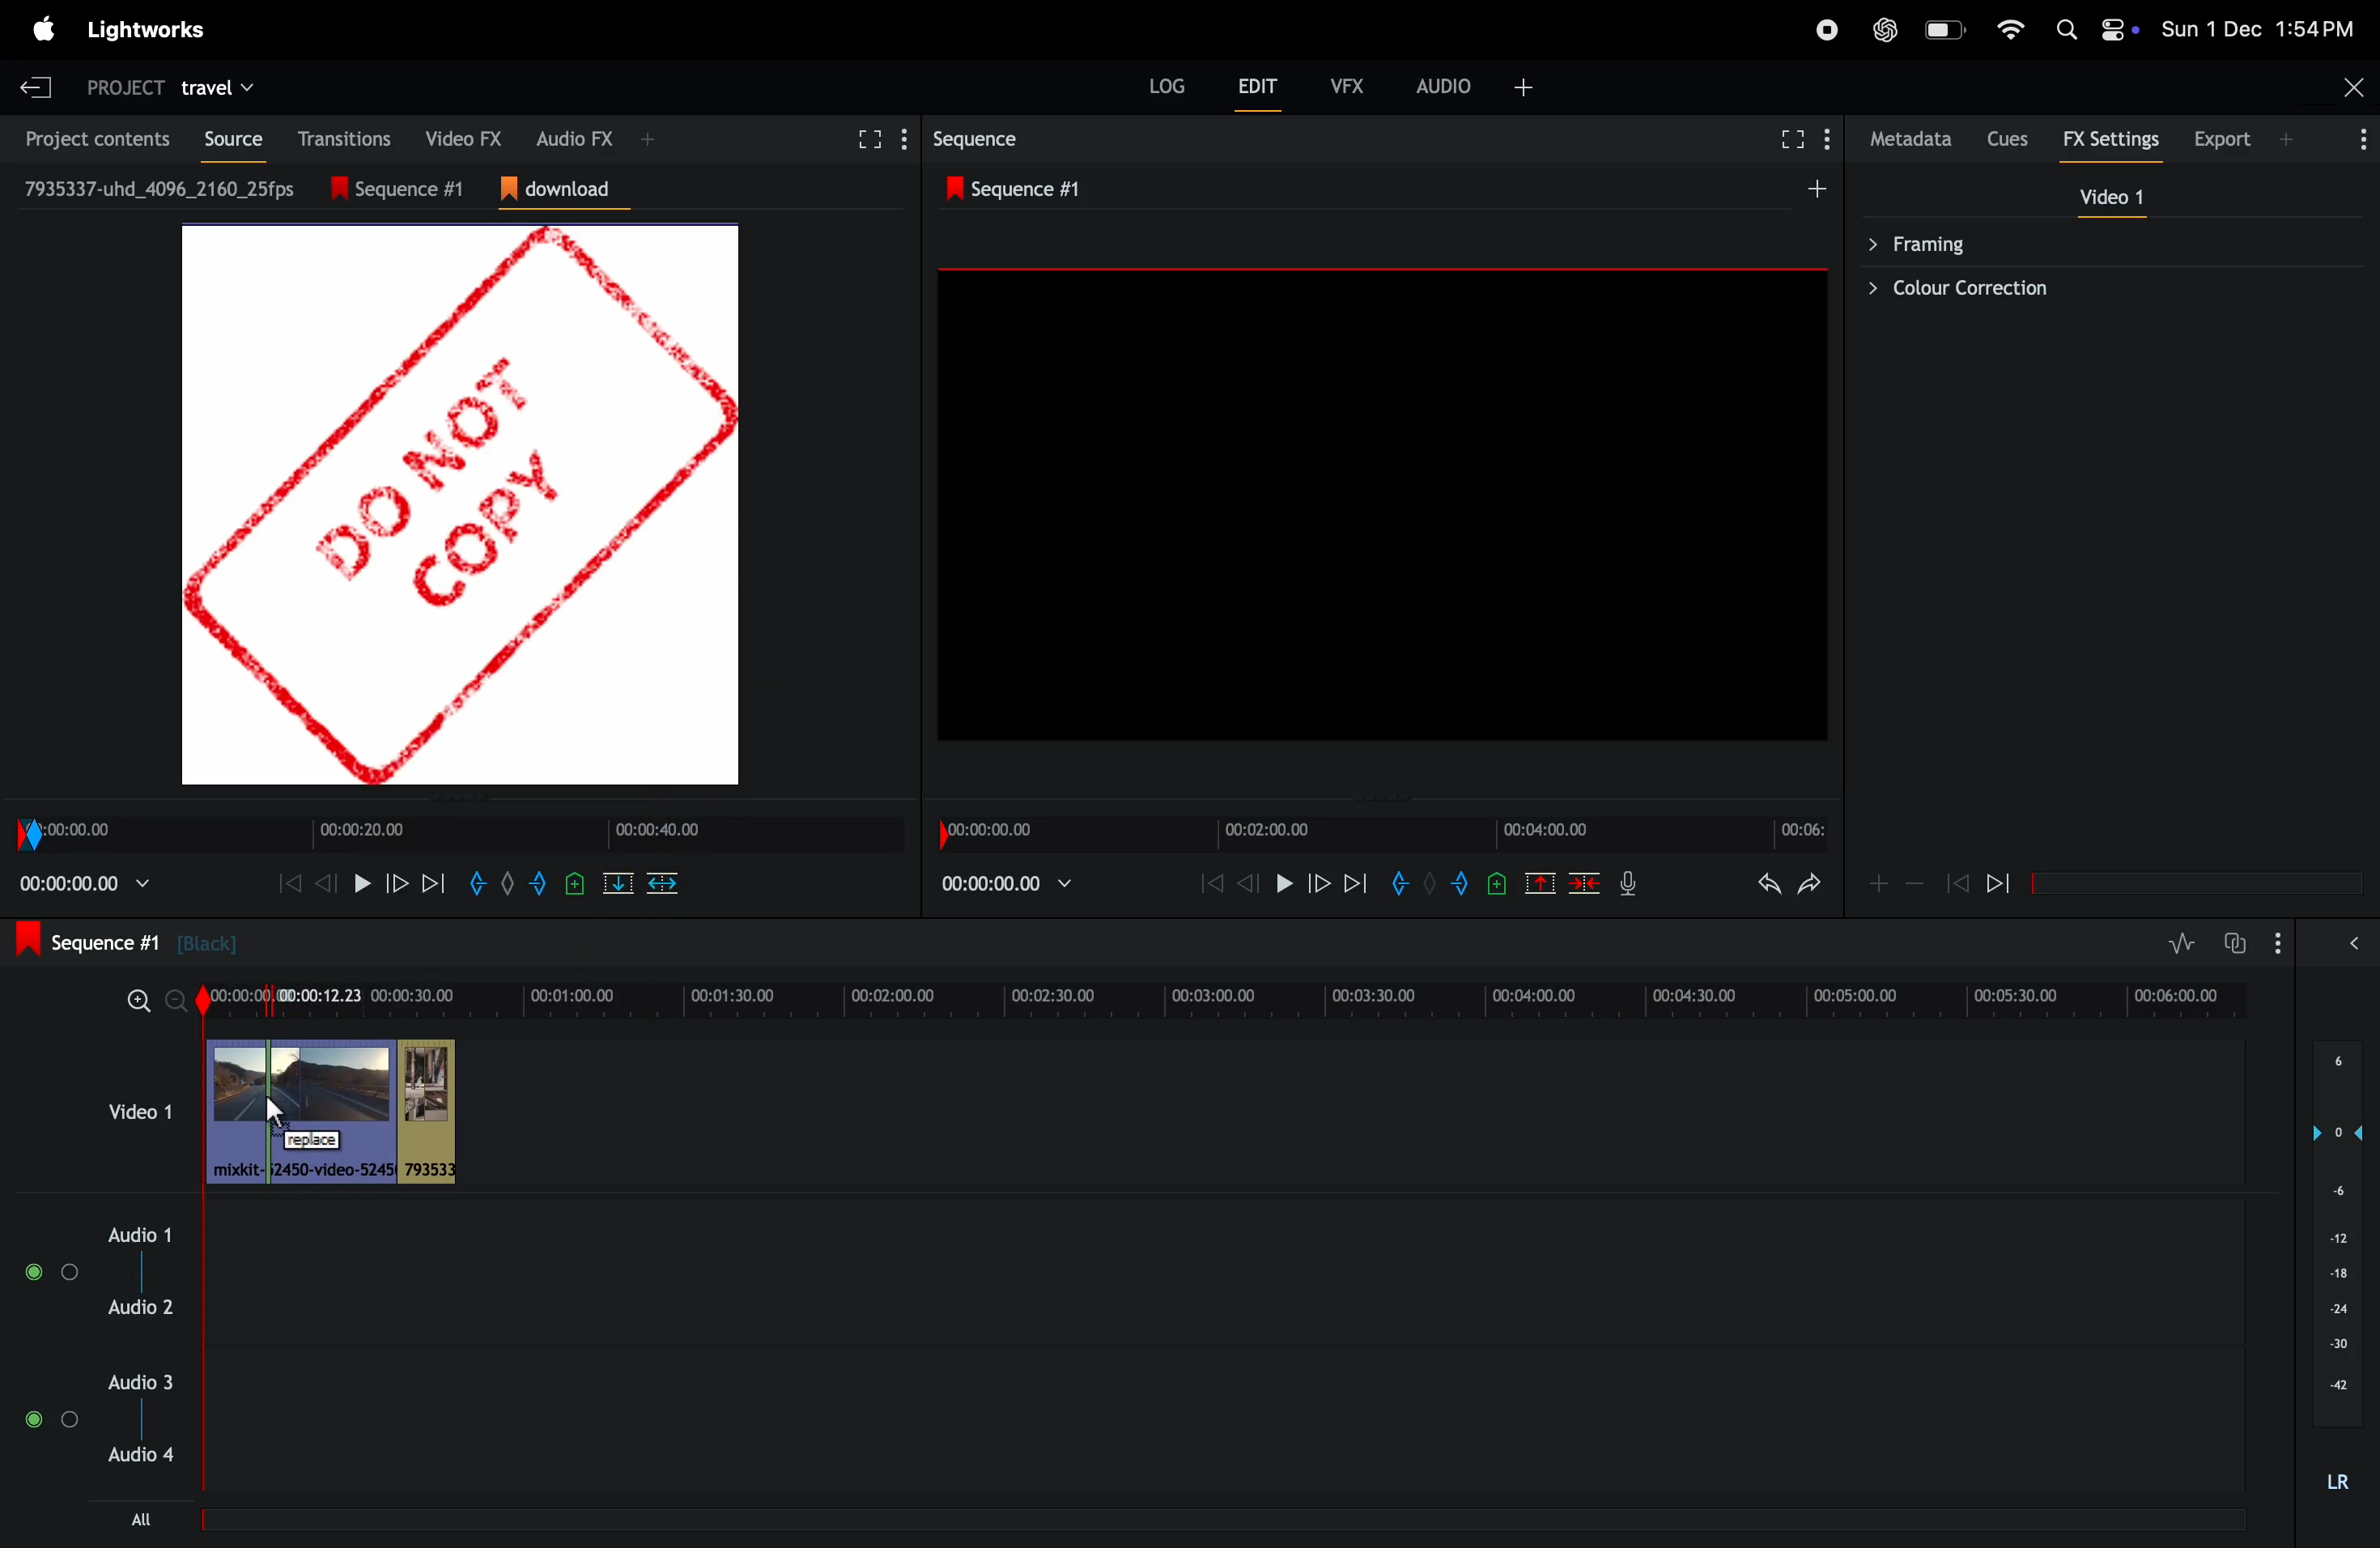  I want to click on Text, so click(2338, 1483).